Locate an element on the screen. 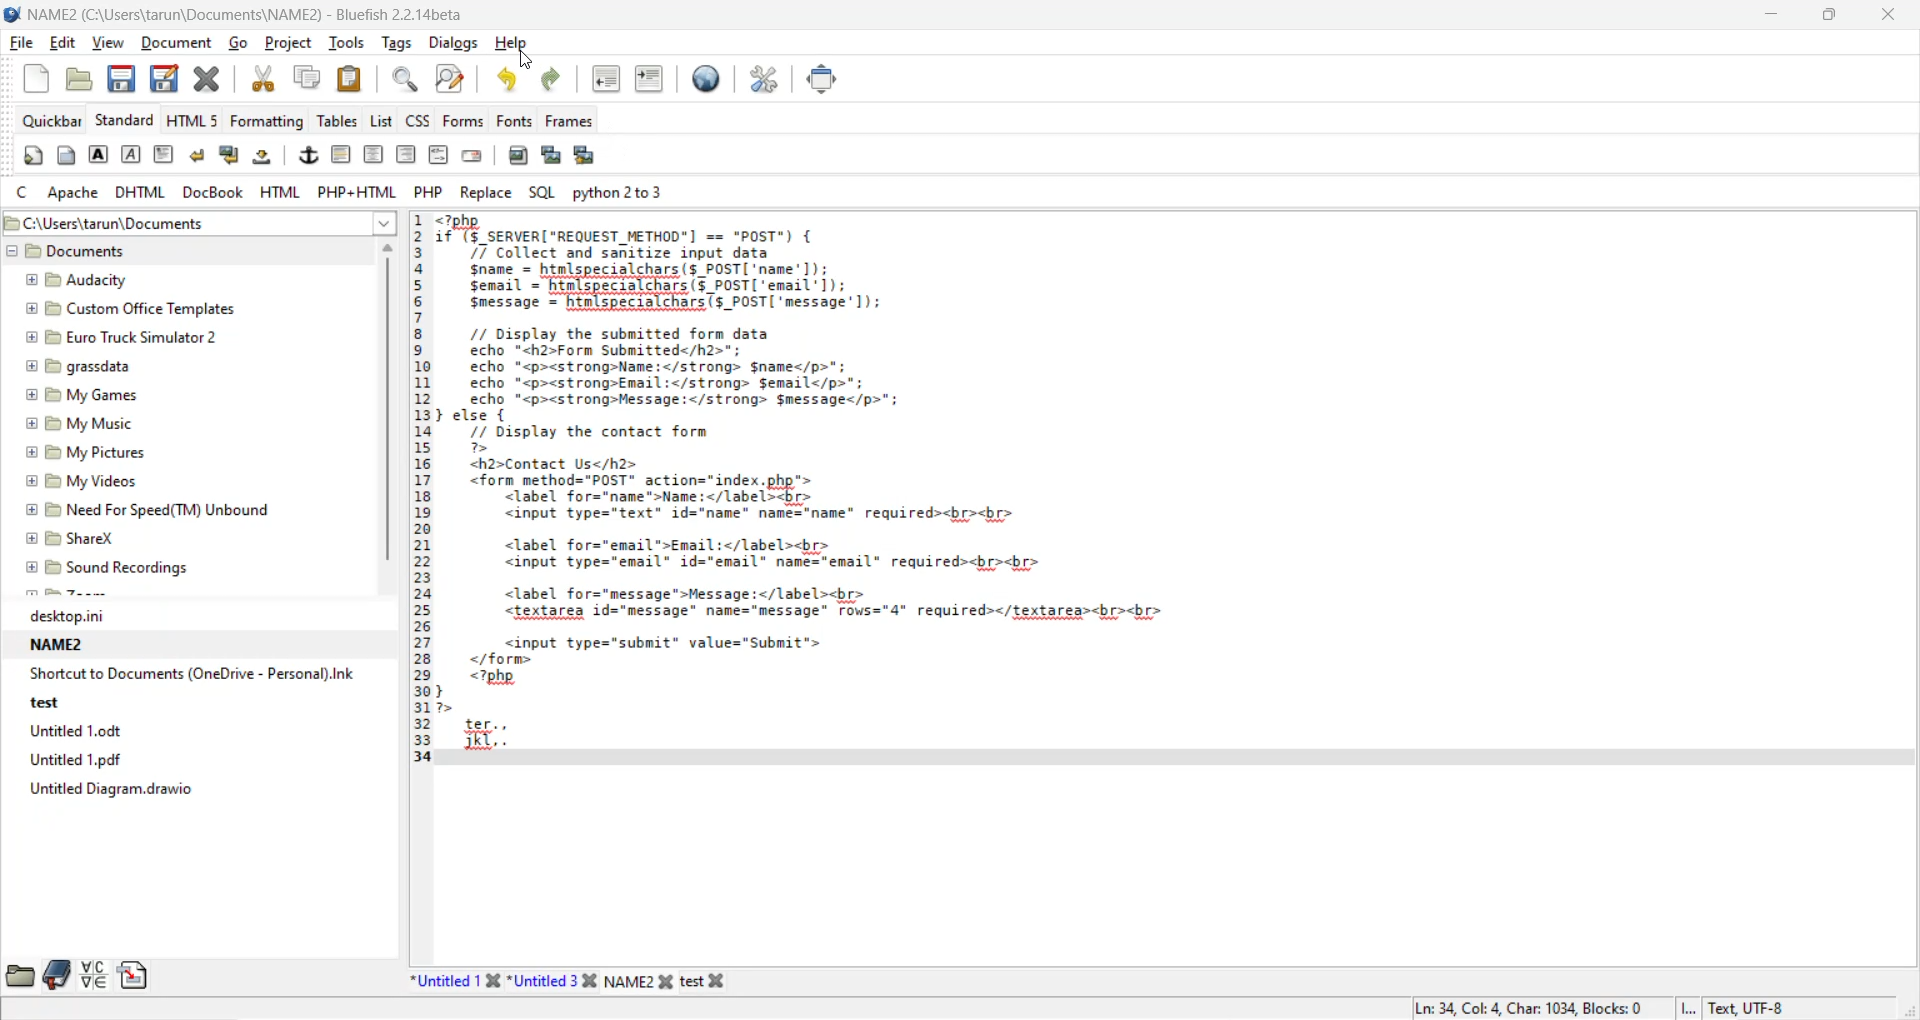 This screenshot has height=1020, width=1920. Untitled 1.pdf is located at coordinates (71, 760).